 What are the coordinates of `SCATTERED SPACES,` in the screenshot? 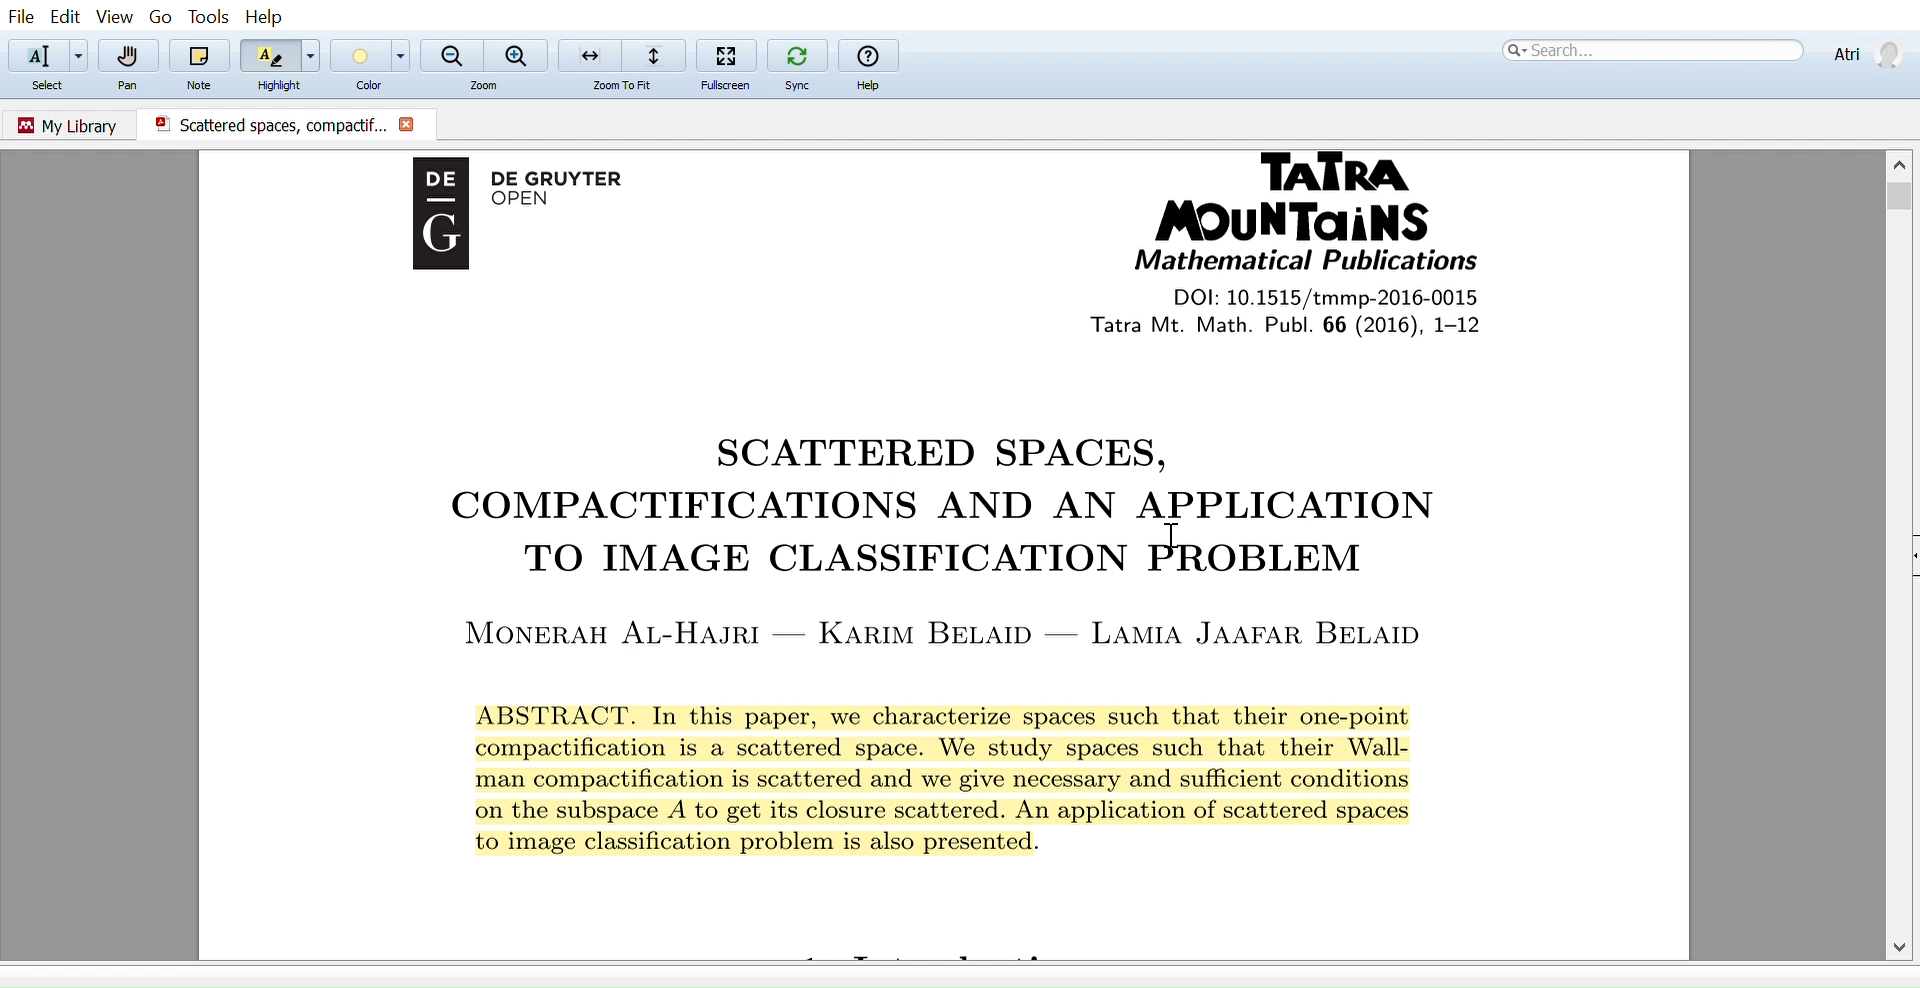 It's located at (943, 452).